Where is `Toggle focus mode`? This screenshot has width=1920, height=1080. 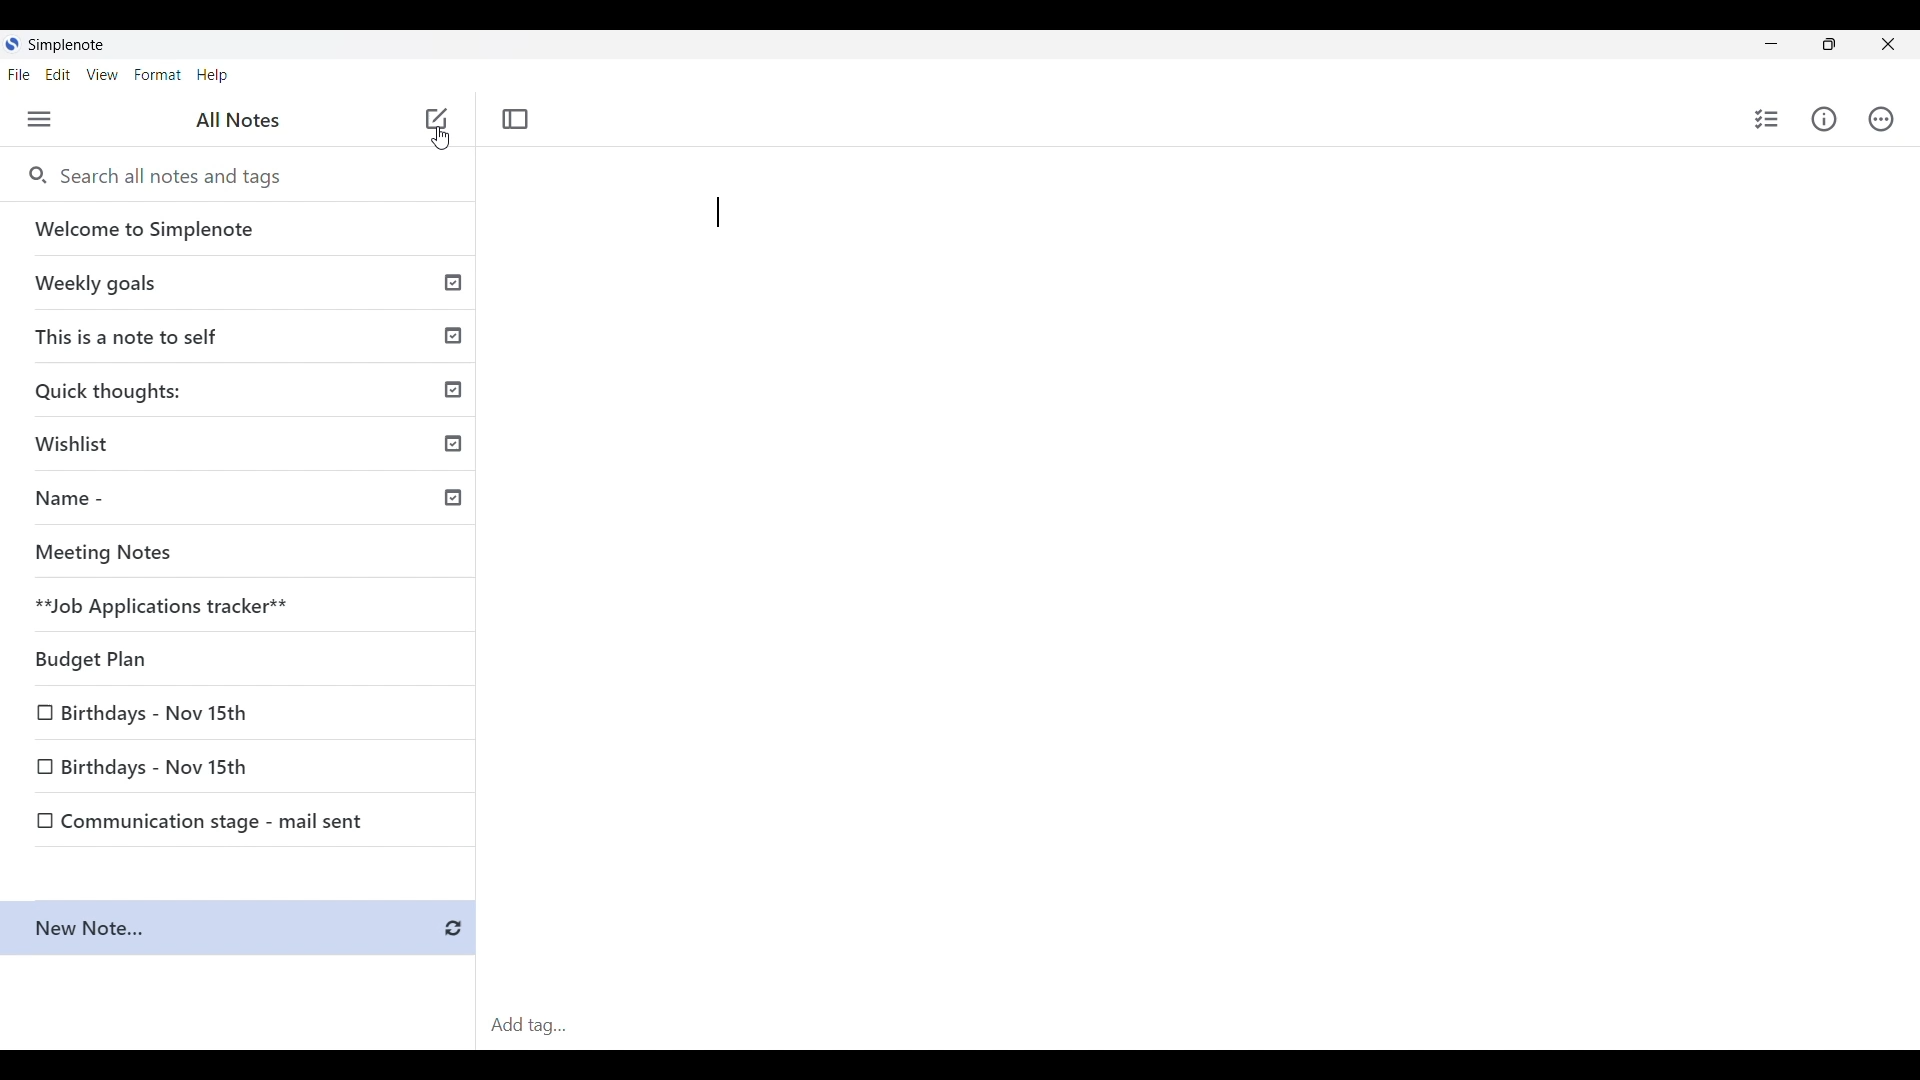
Toggle focus mode is located at coordinates (515, 119).